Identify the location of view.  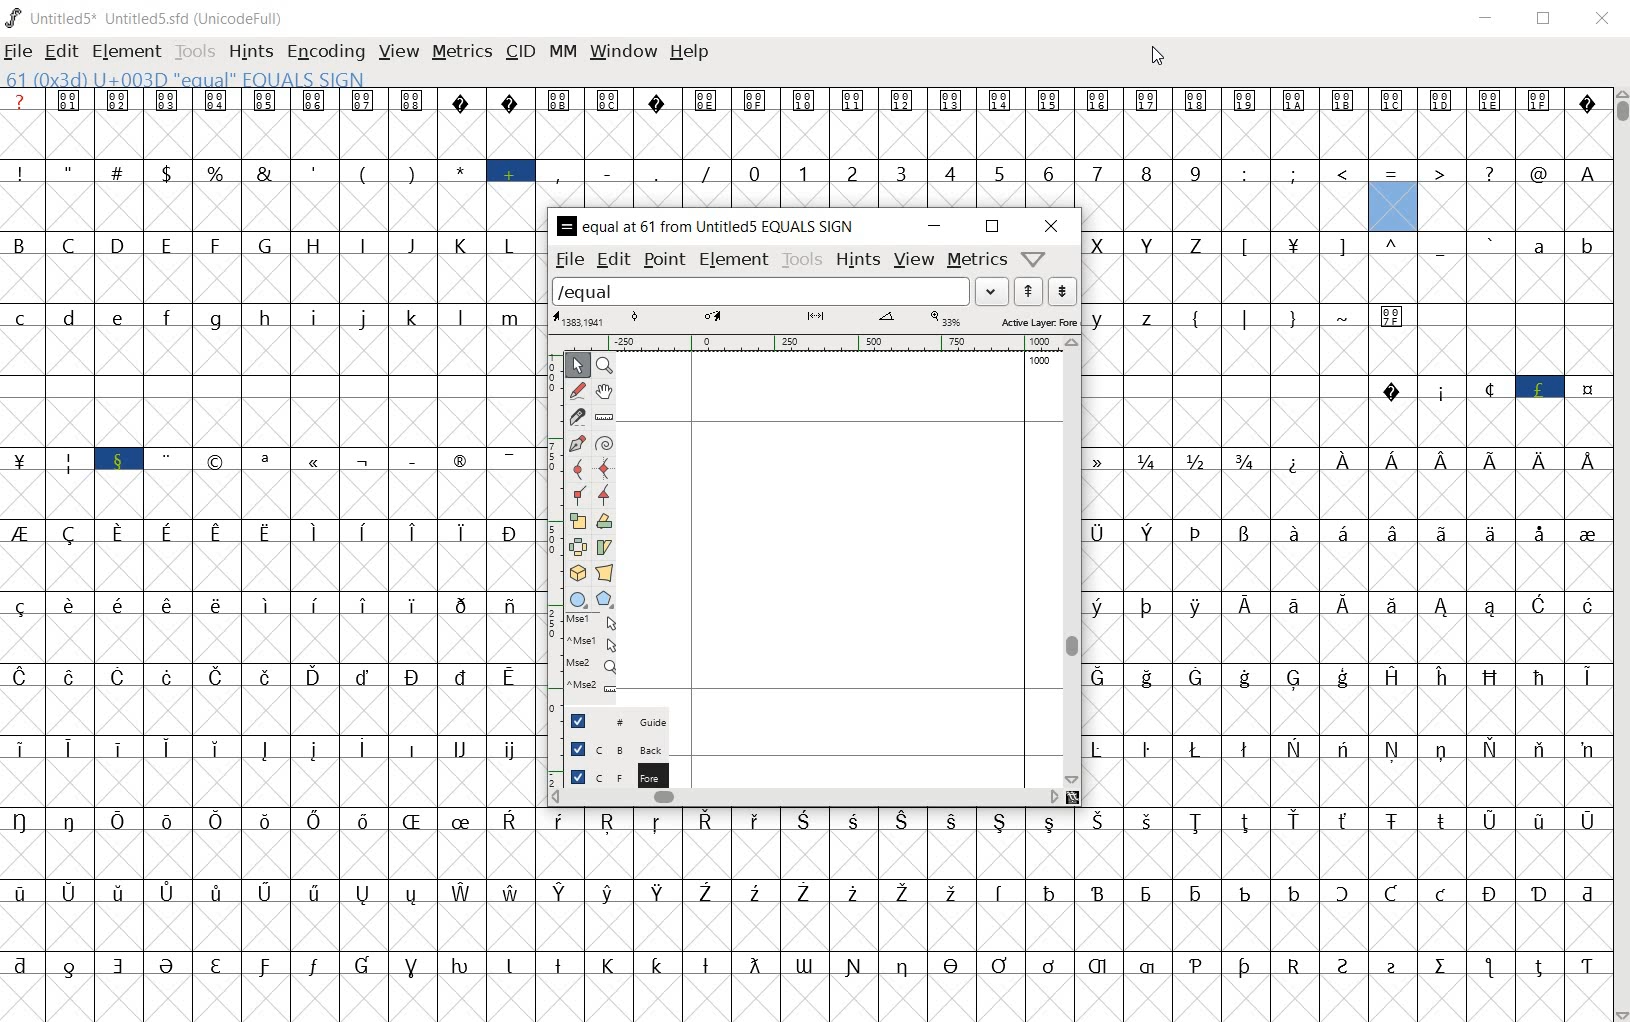
(397, 53).